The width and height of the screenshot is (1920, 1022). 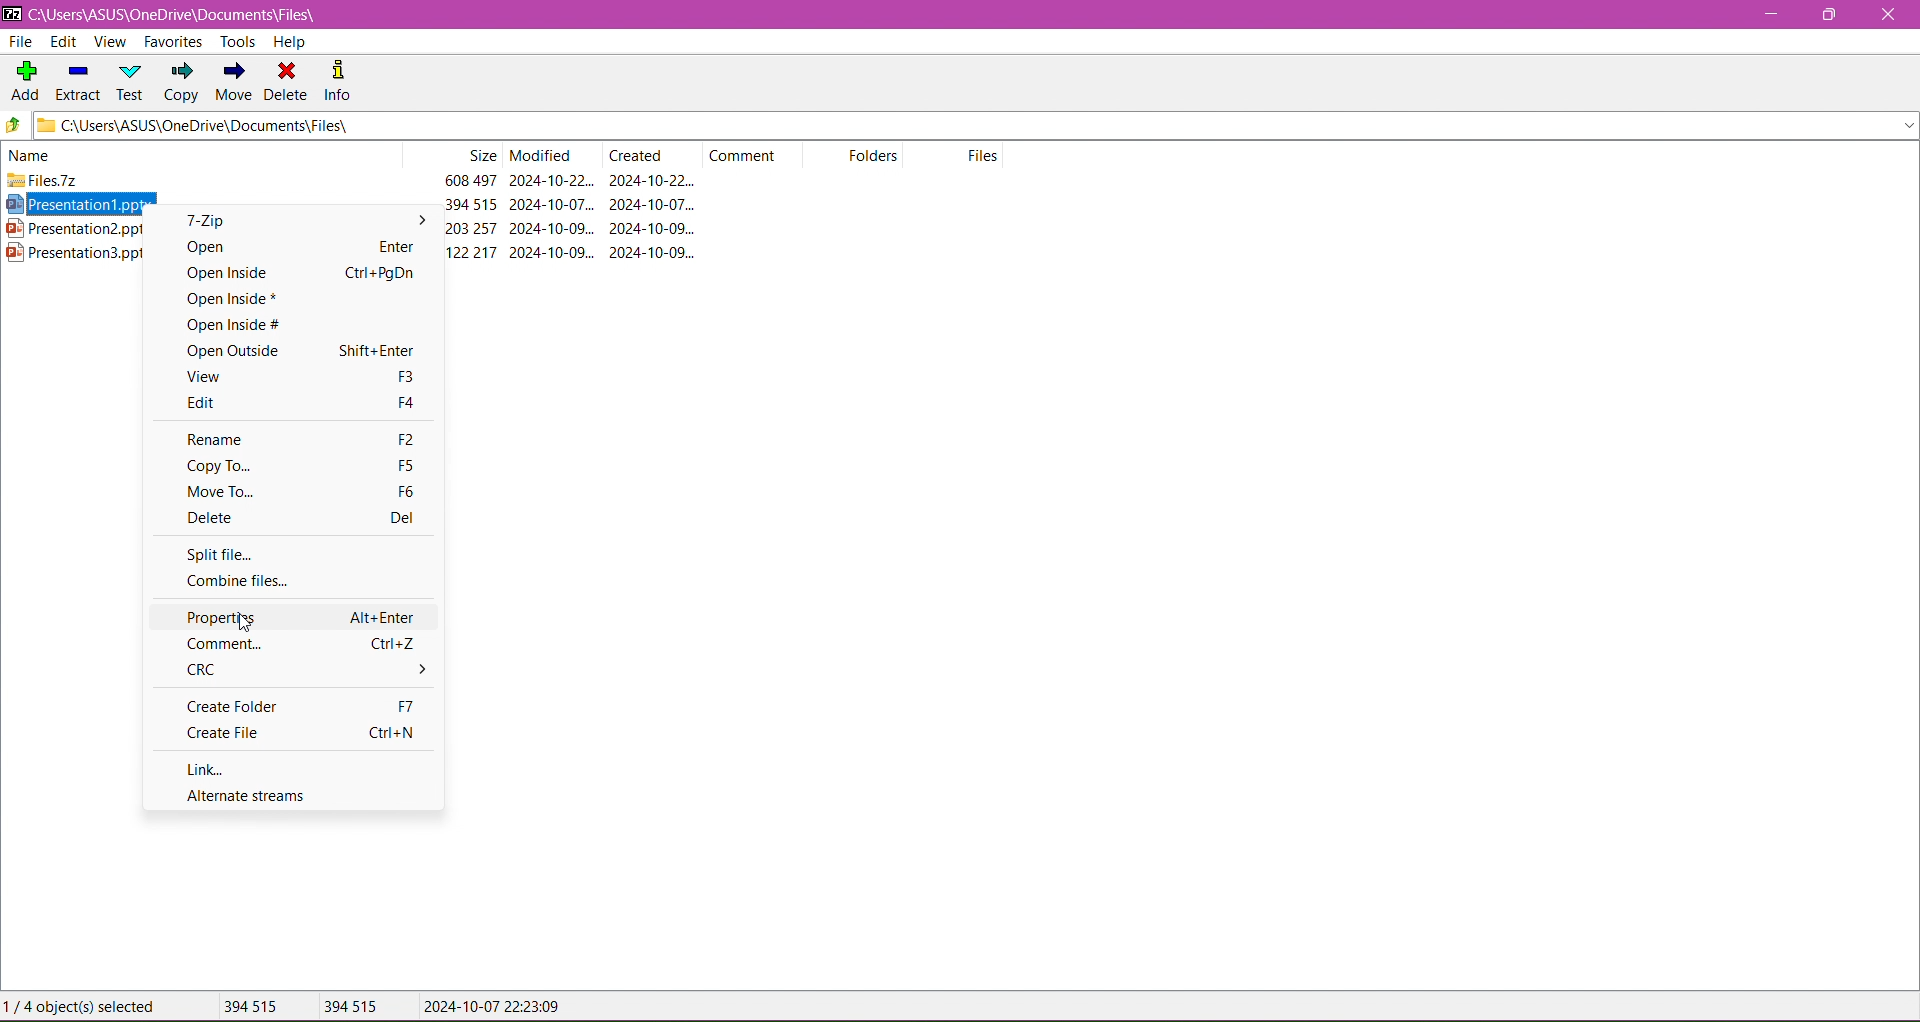 What do you see at coordinates (295, 518) in the screenshot?
I see `Delete` at bounding box center [295, 518].